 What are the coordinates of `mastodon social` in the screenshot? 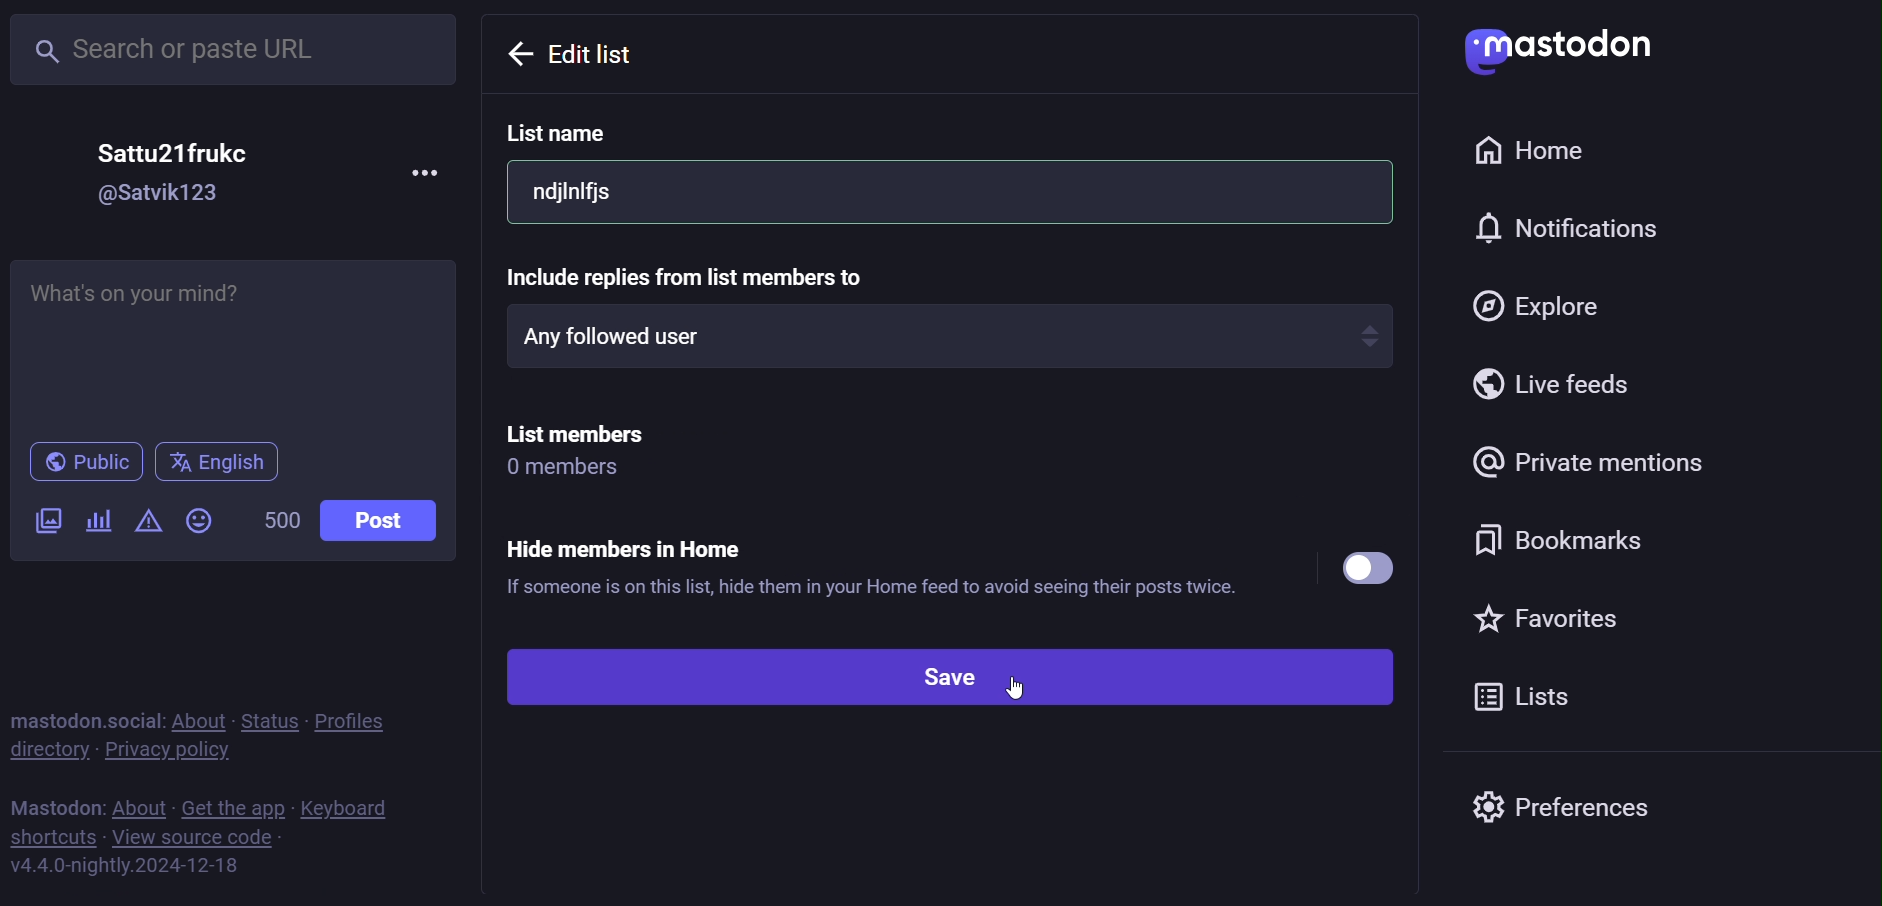 It's located at (85, 716).